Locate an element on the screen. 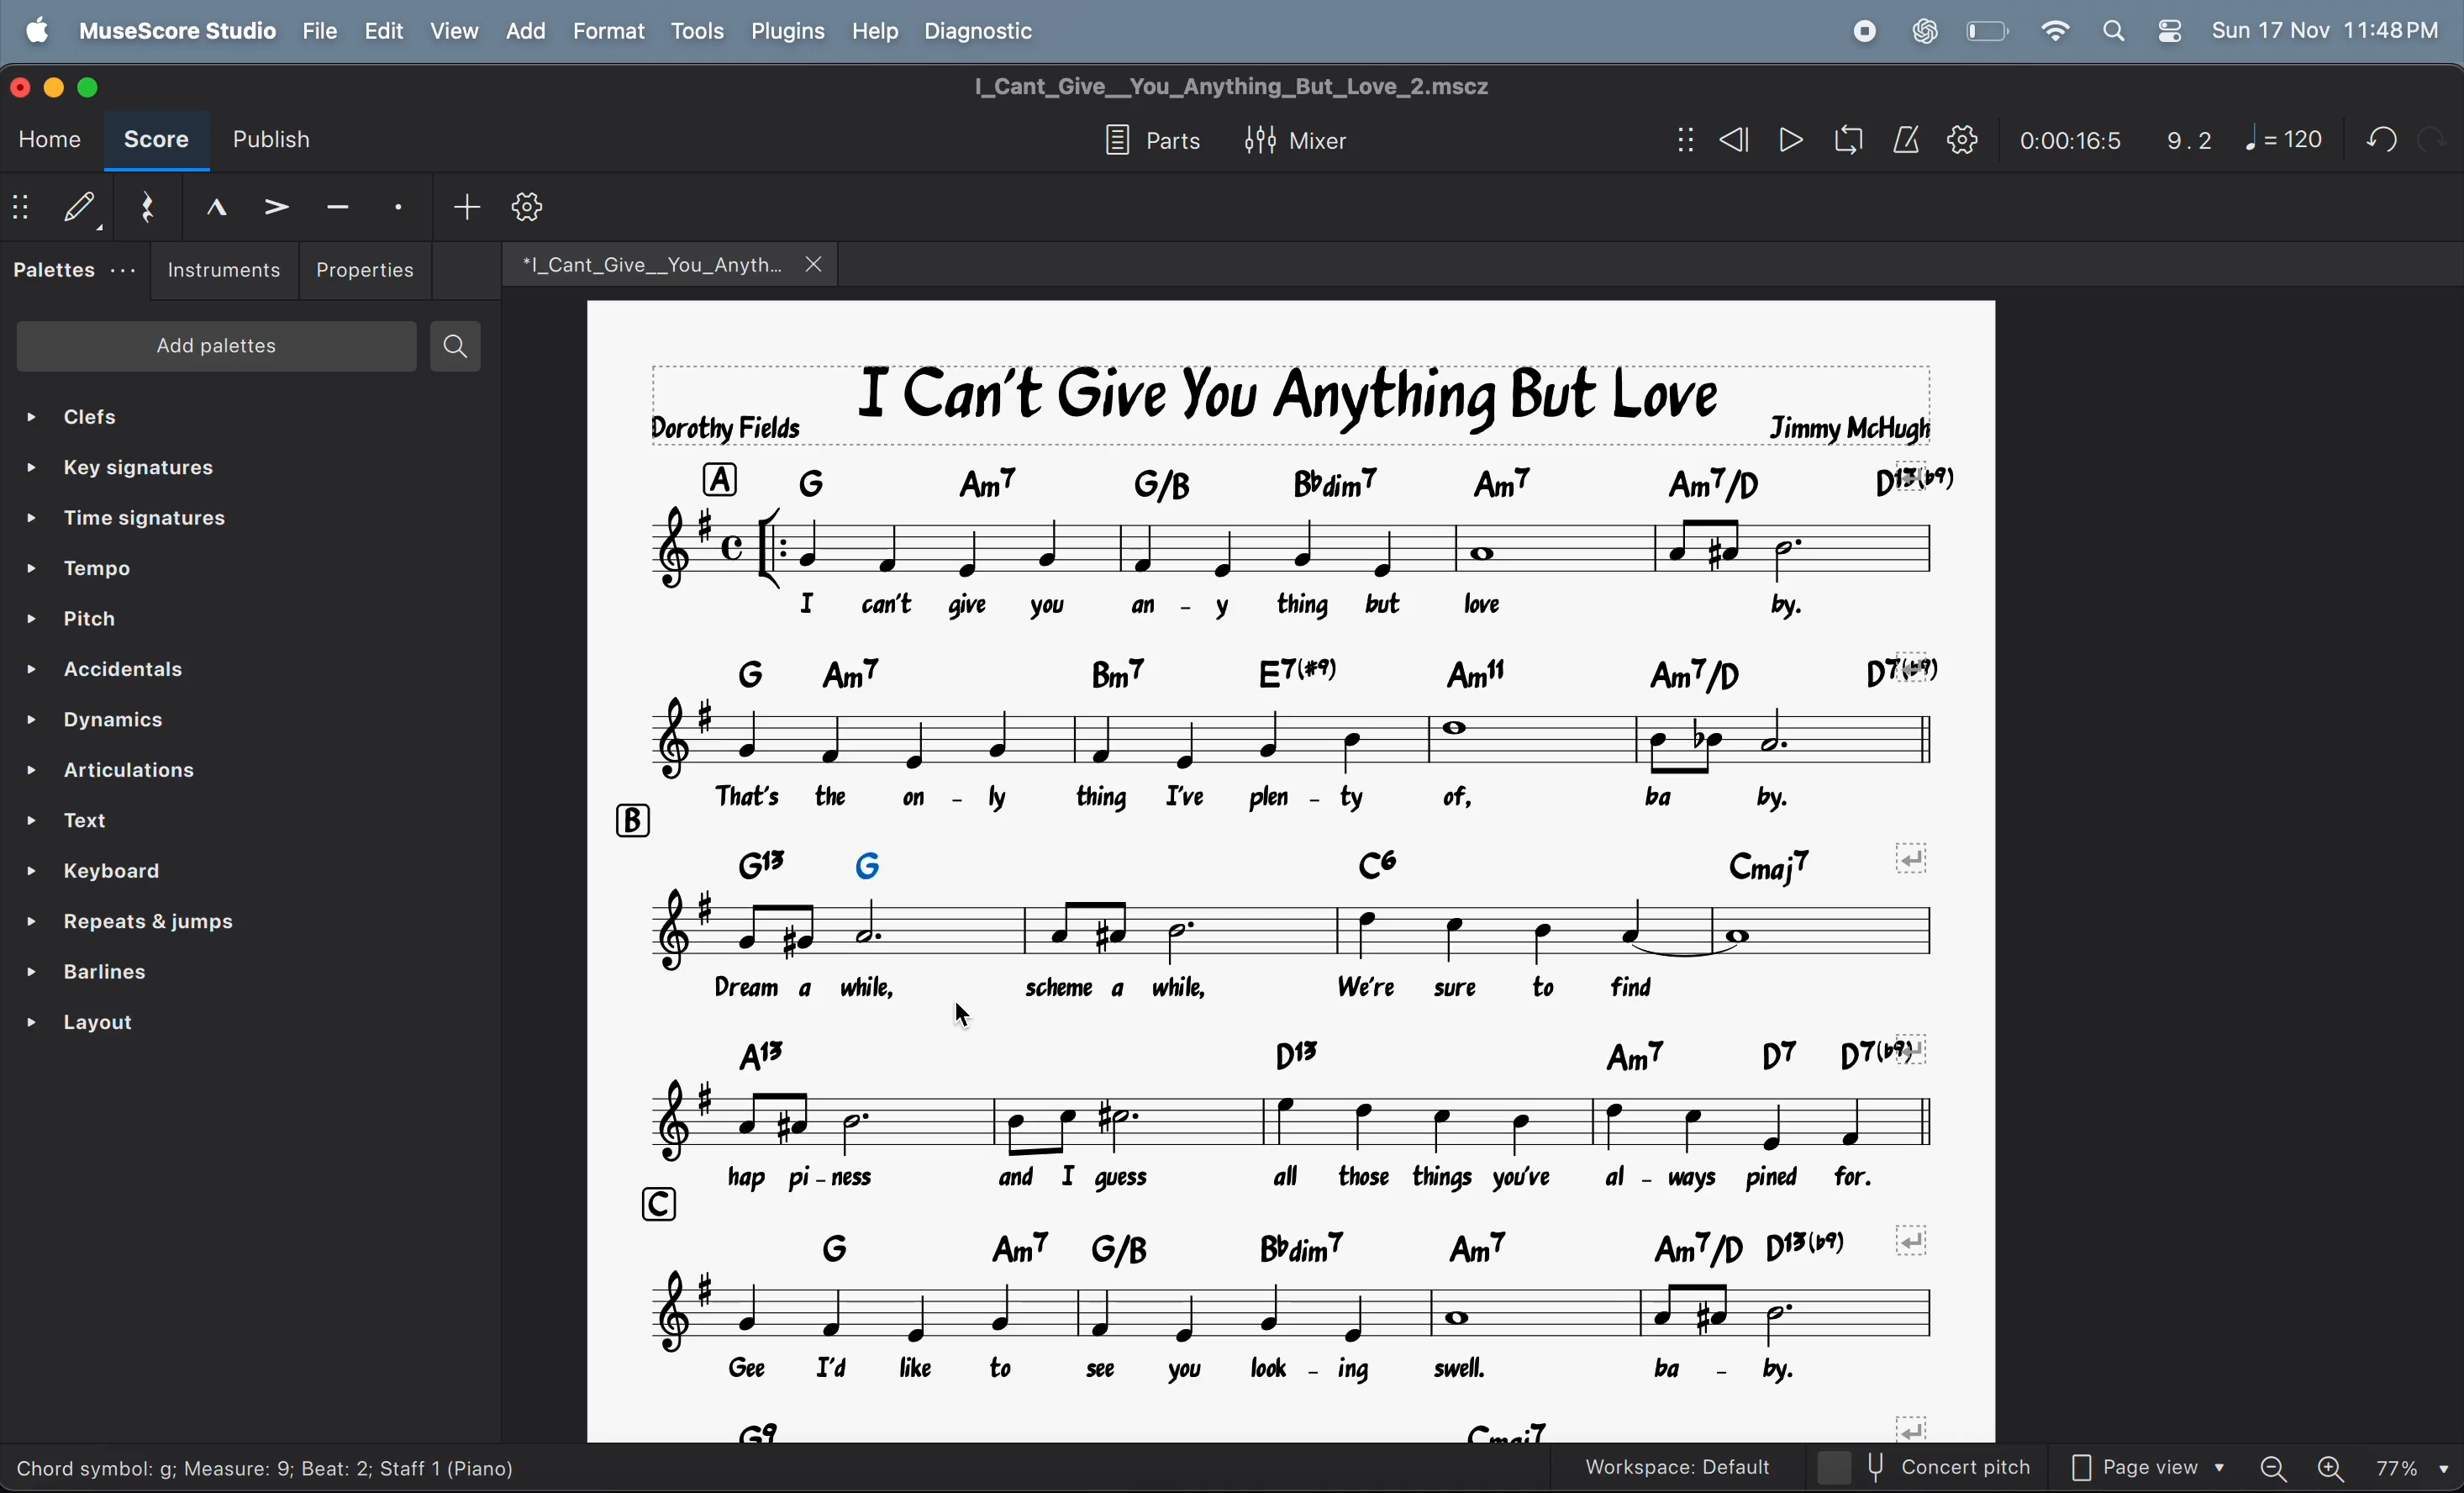 This screenshot has height=1493, width=2464. barlines is located at coordinates (204, 975).